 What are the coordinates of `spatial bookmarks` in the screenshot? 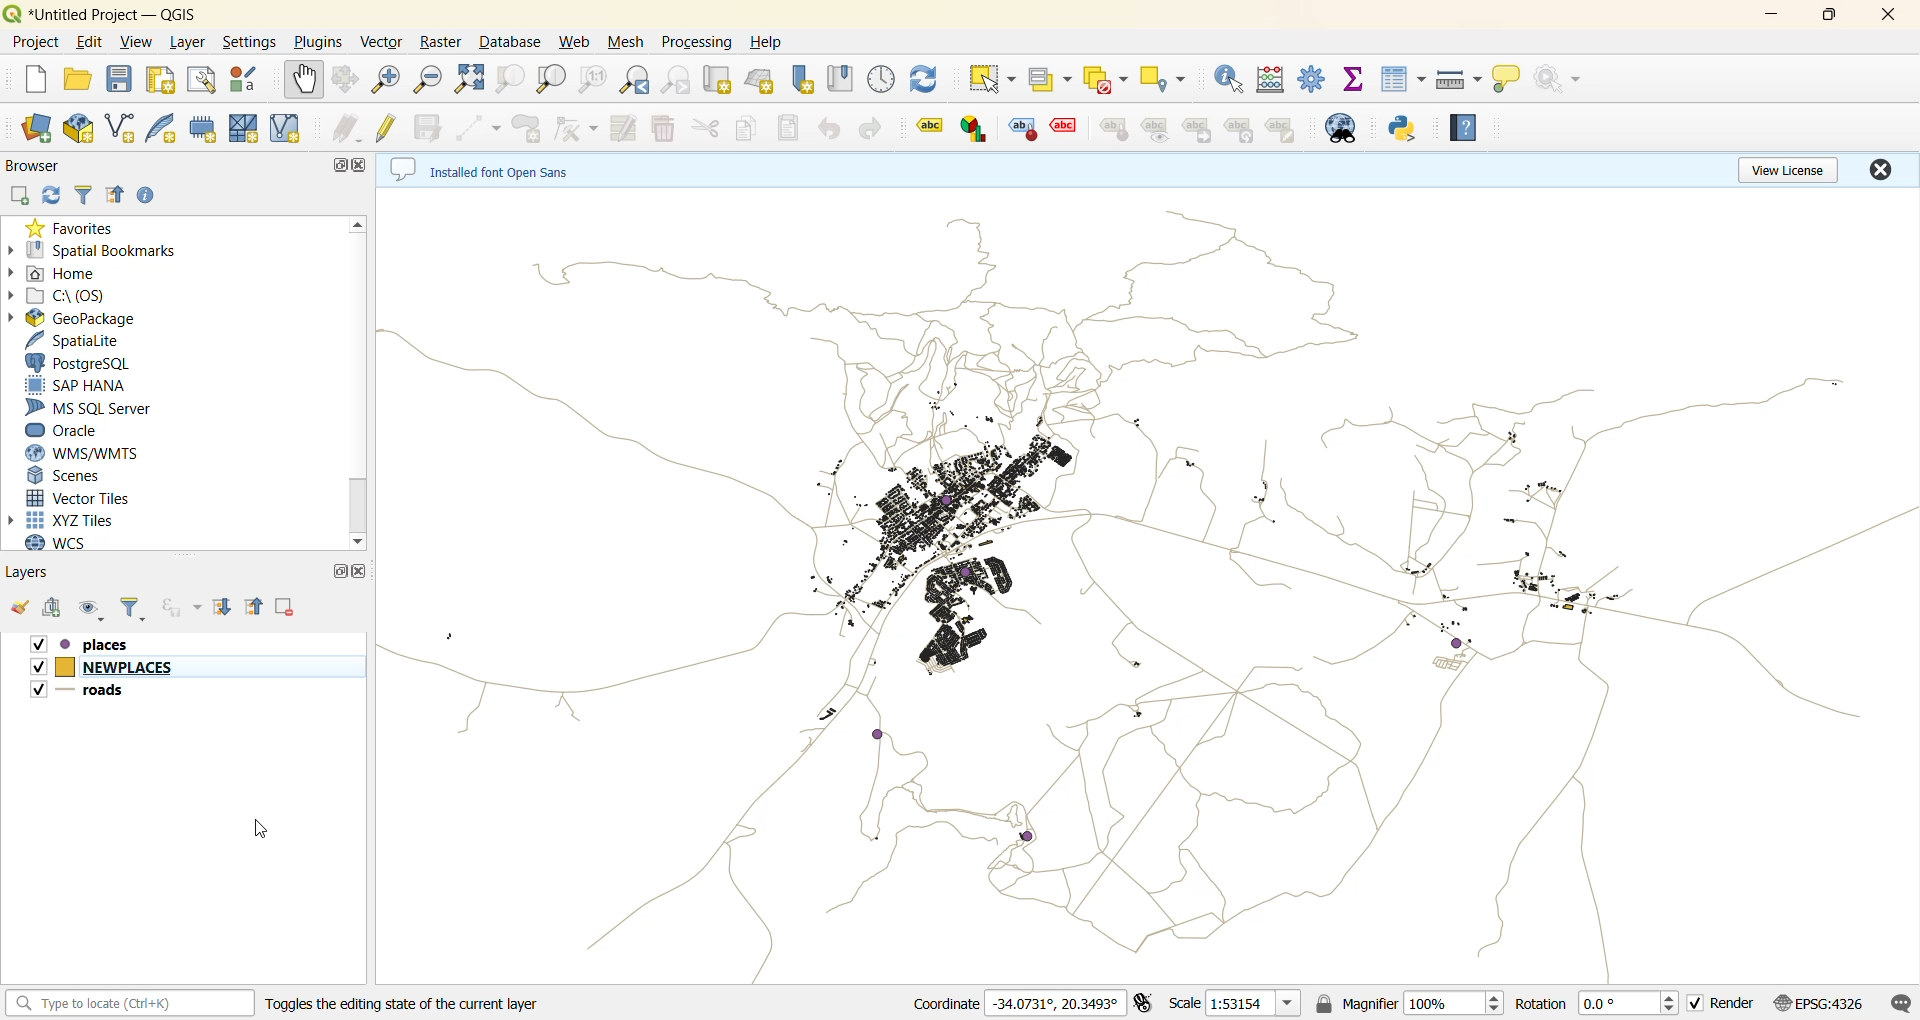 It's located at (103, 249).